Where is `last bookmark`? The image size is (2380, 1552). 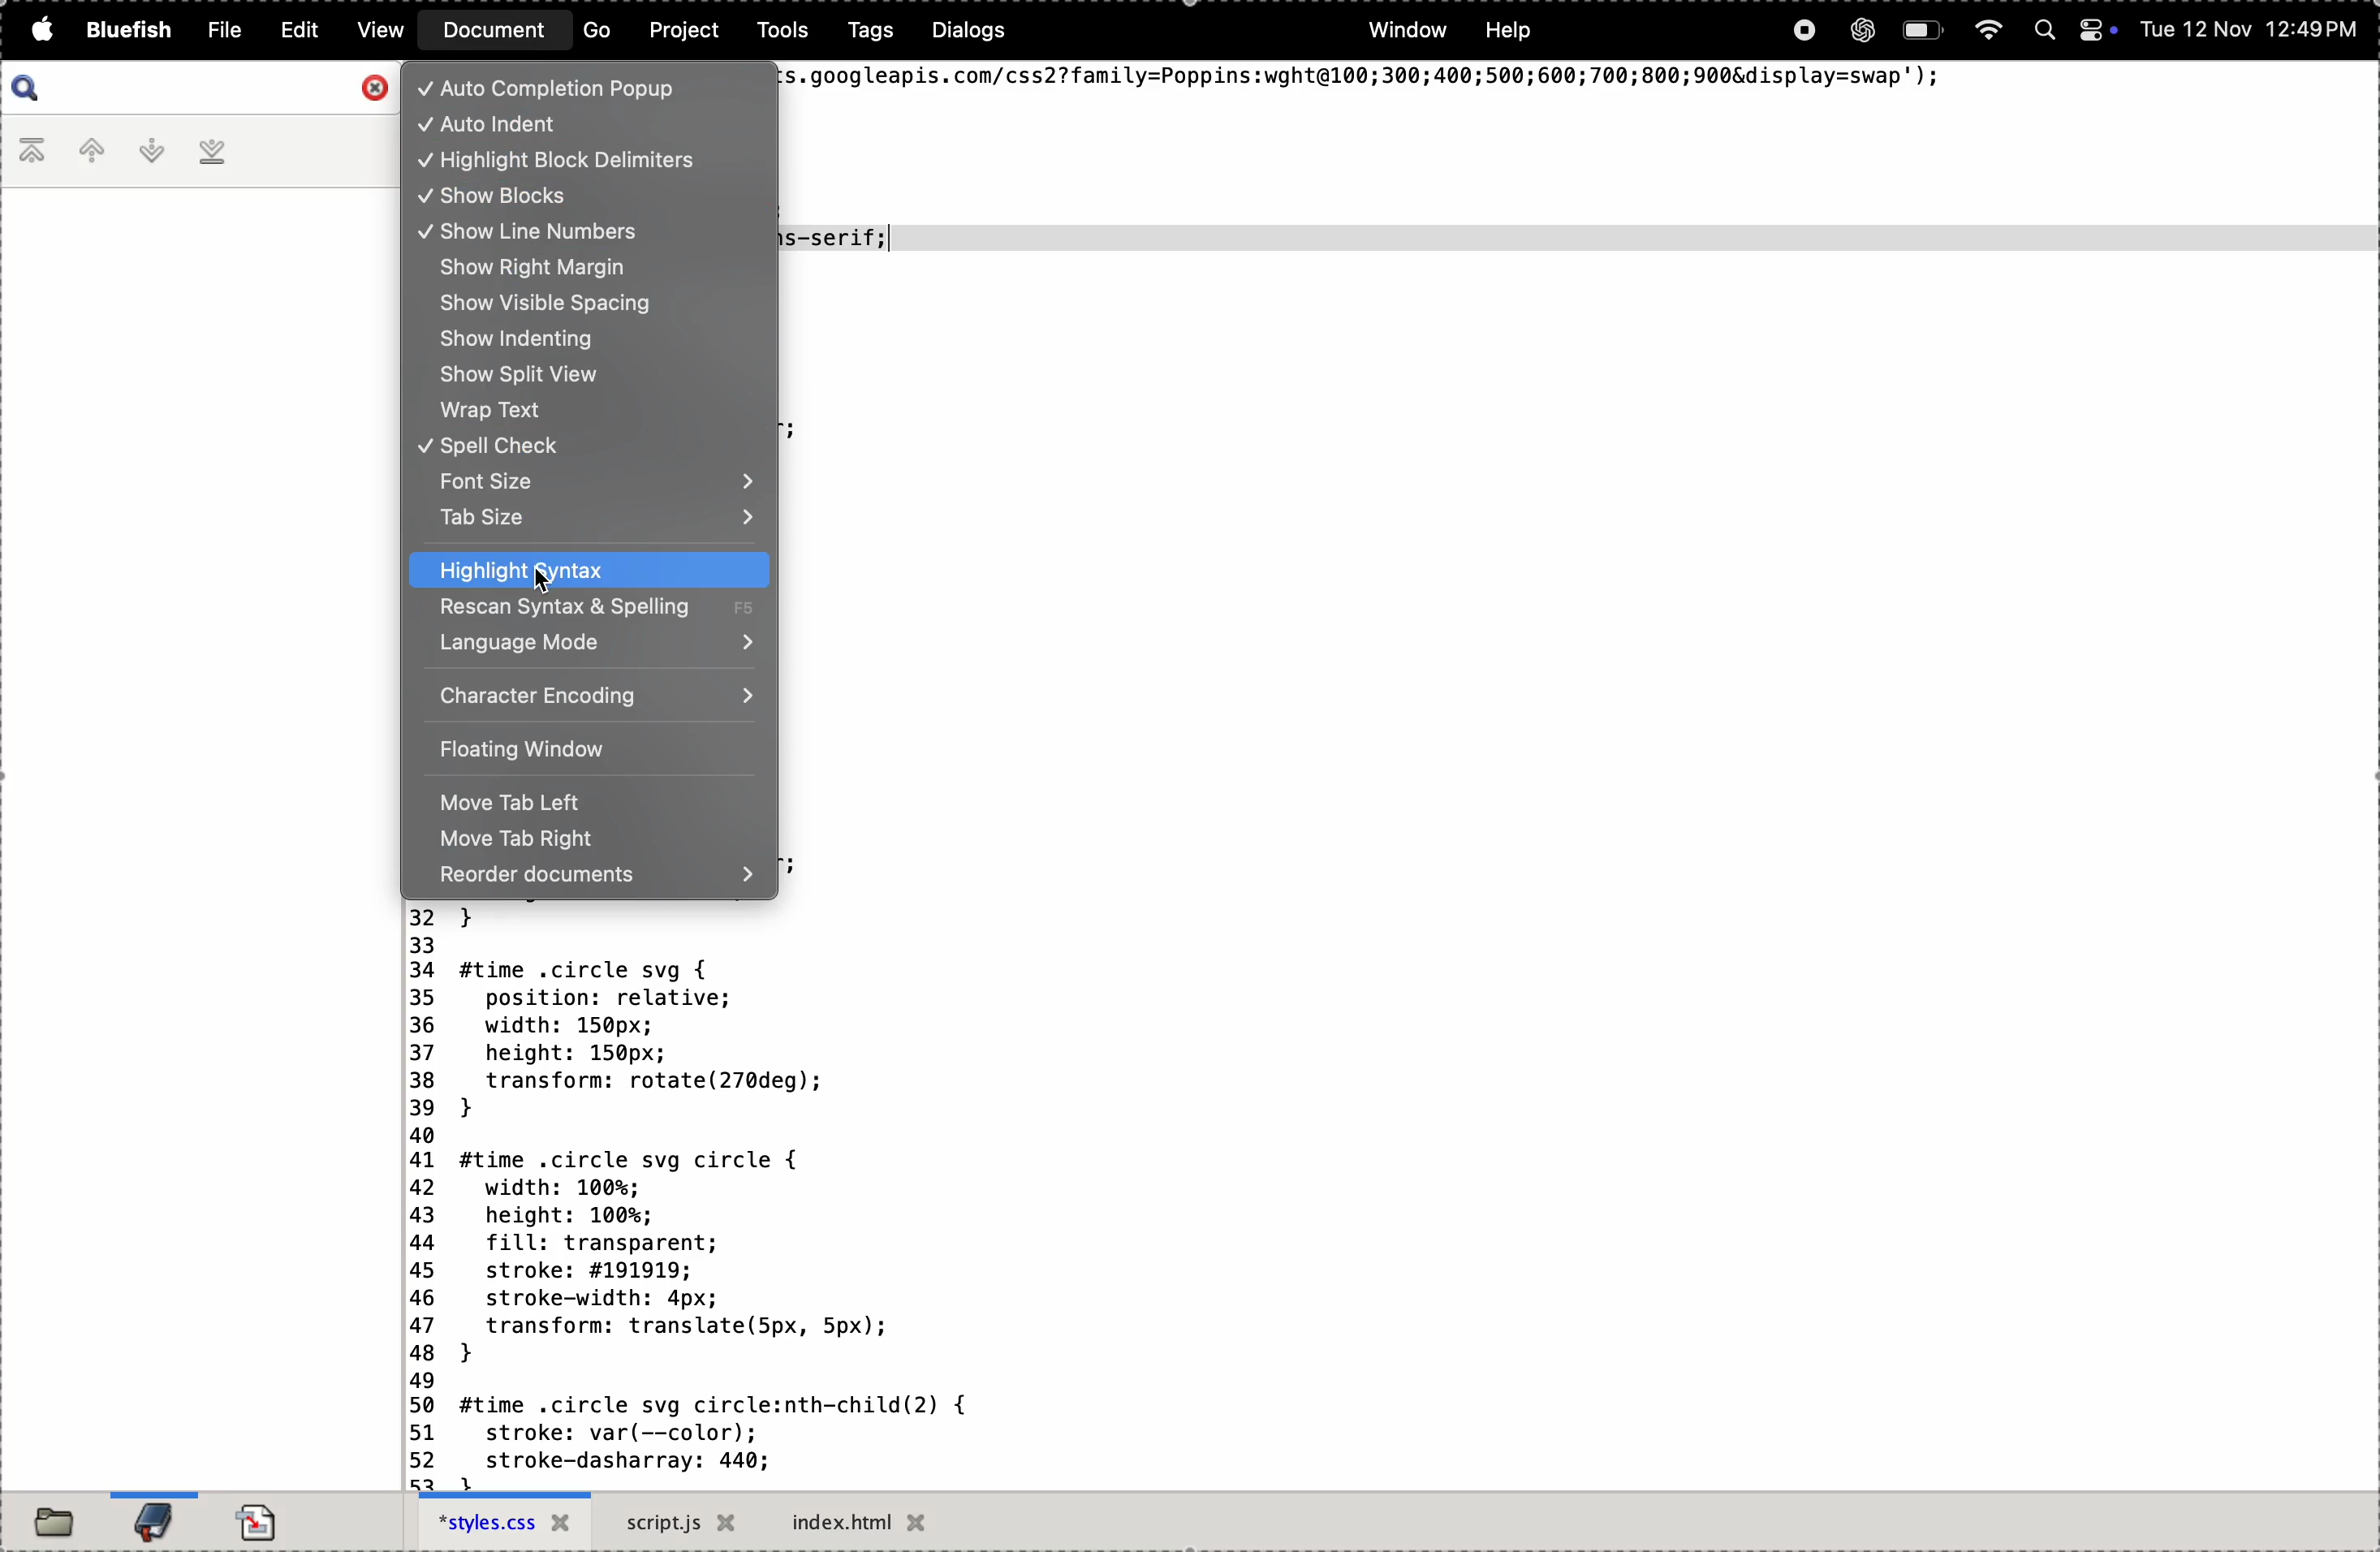
last bookmark is located at coordinates (216, 155).